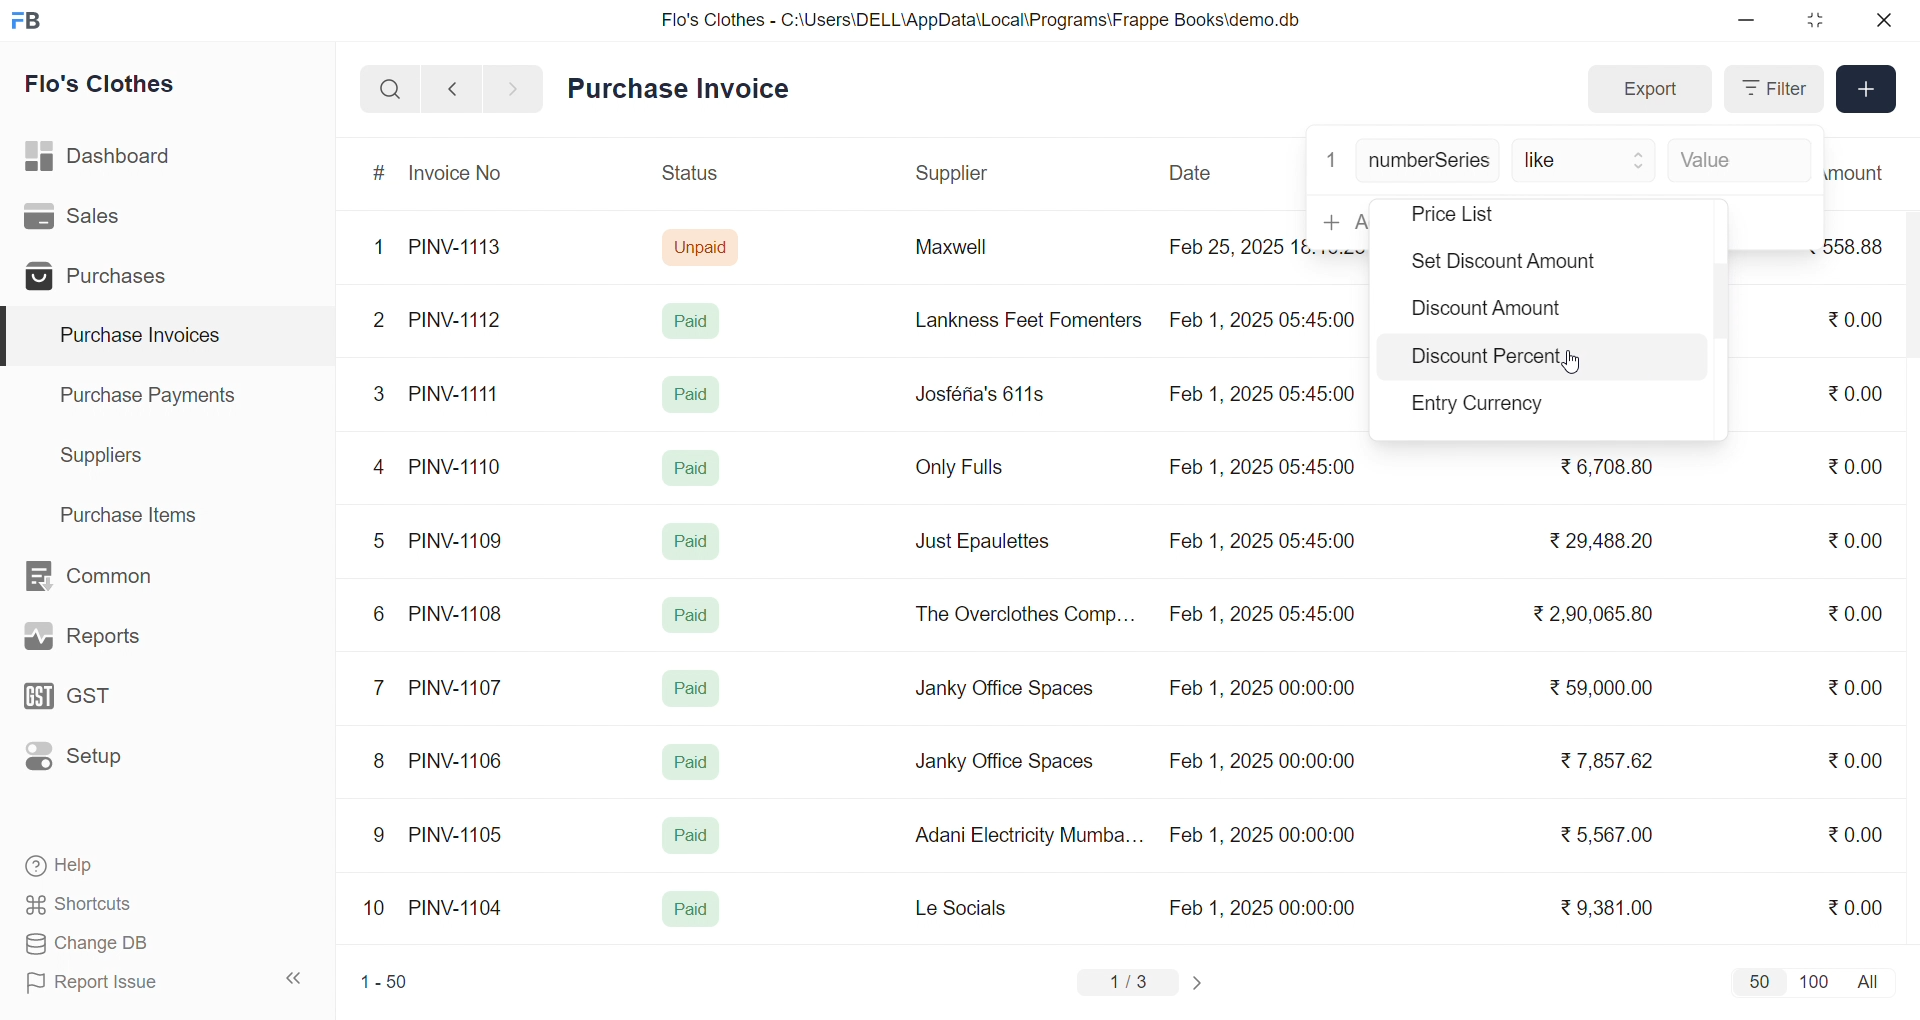 Image resolution: width=1920 pixels, height=1020 pixels. What do you see at coordinates (456, 393) in the screenshot?
I see `PINV-1111` at bounding box center [456, 393].